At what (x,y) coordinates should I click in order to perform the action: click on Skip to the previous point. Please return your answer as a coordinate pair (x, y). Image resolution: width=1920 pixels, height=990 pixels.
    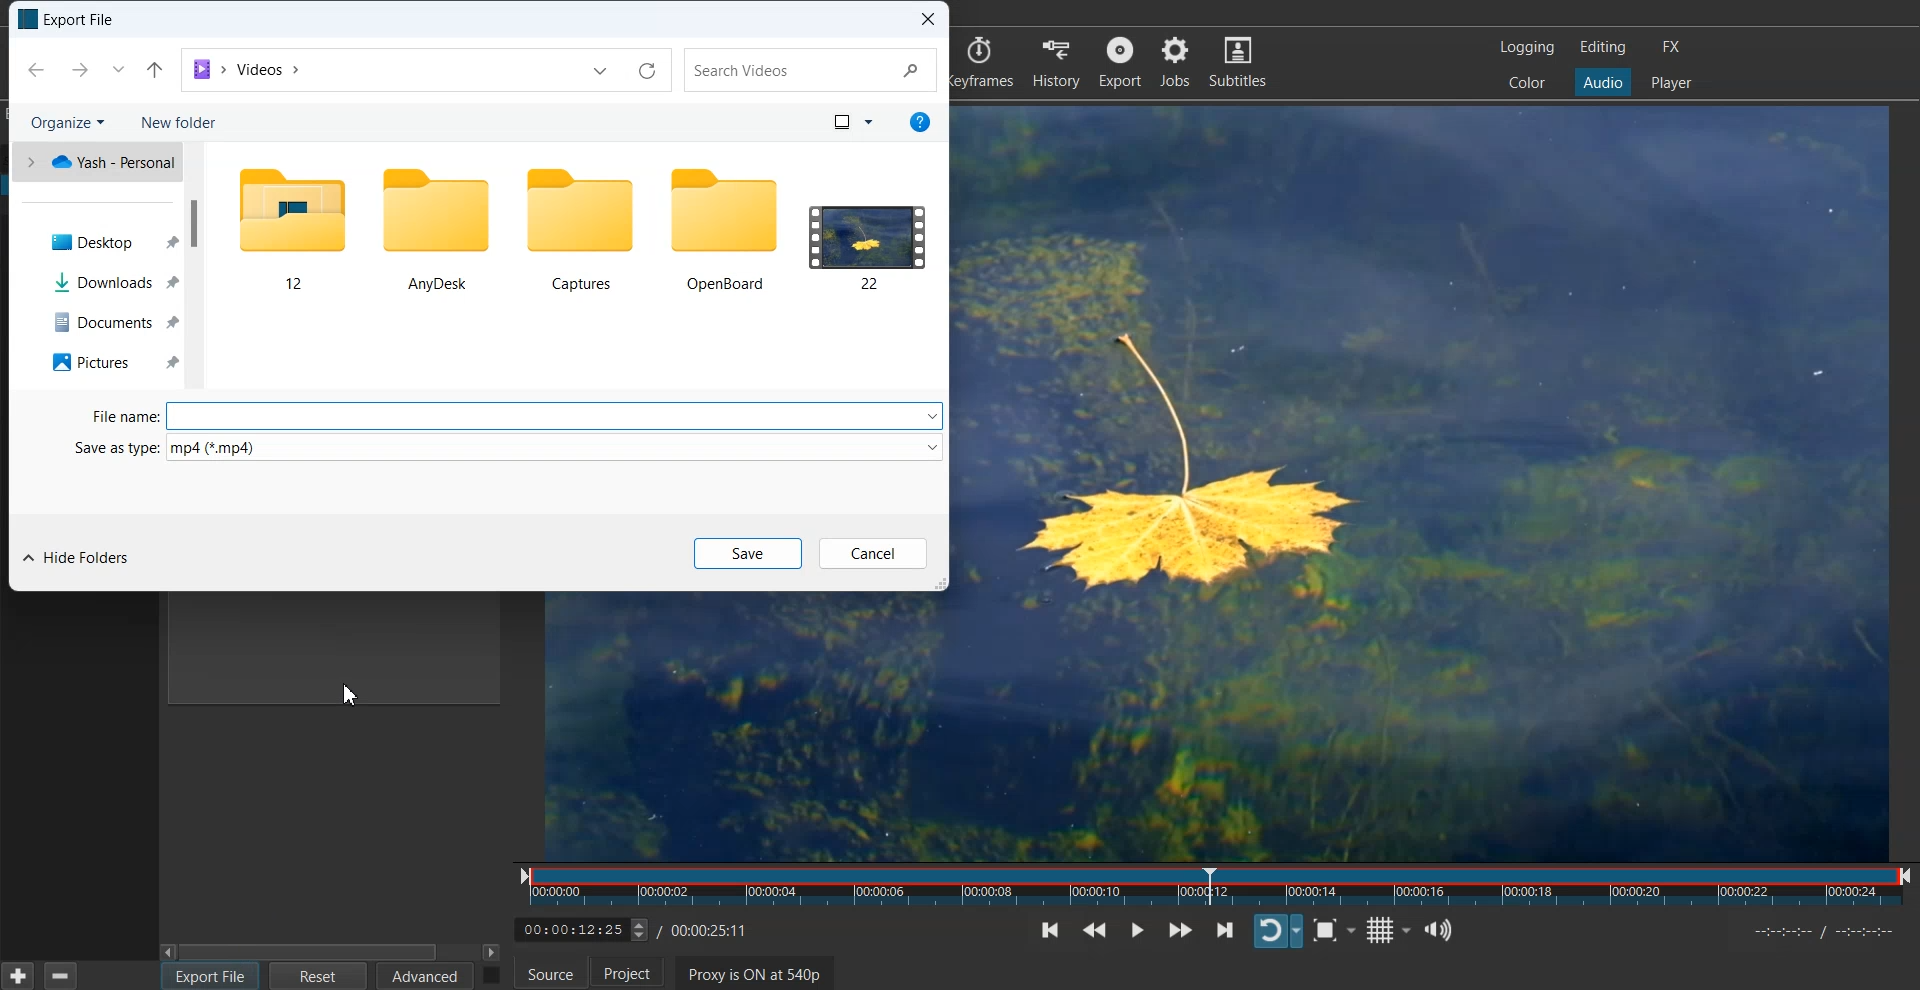
    Looking at the image, I should click on (1054, 929).